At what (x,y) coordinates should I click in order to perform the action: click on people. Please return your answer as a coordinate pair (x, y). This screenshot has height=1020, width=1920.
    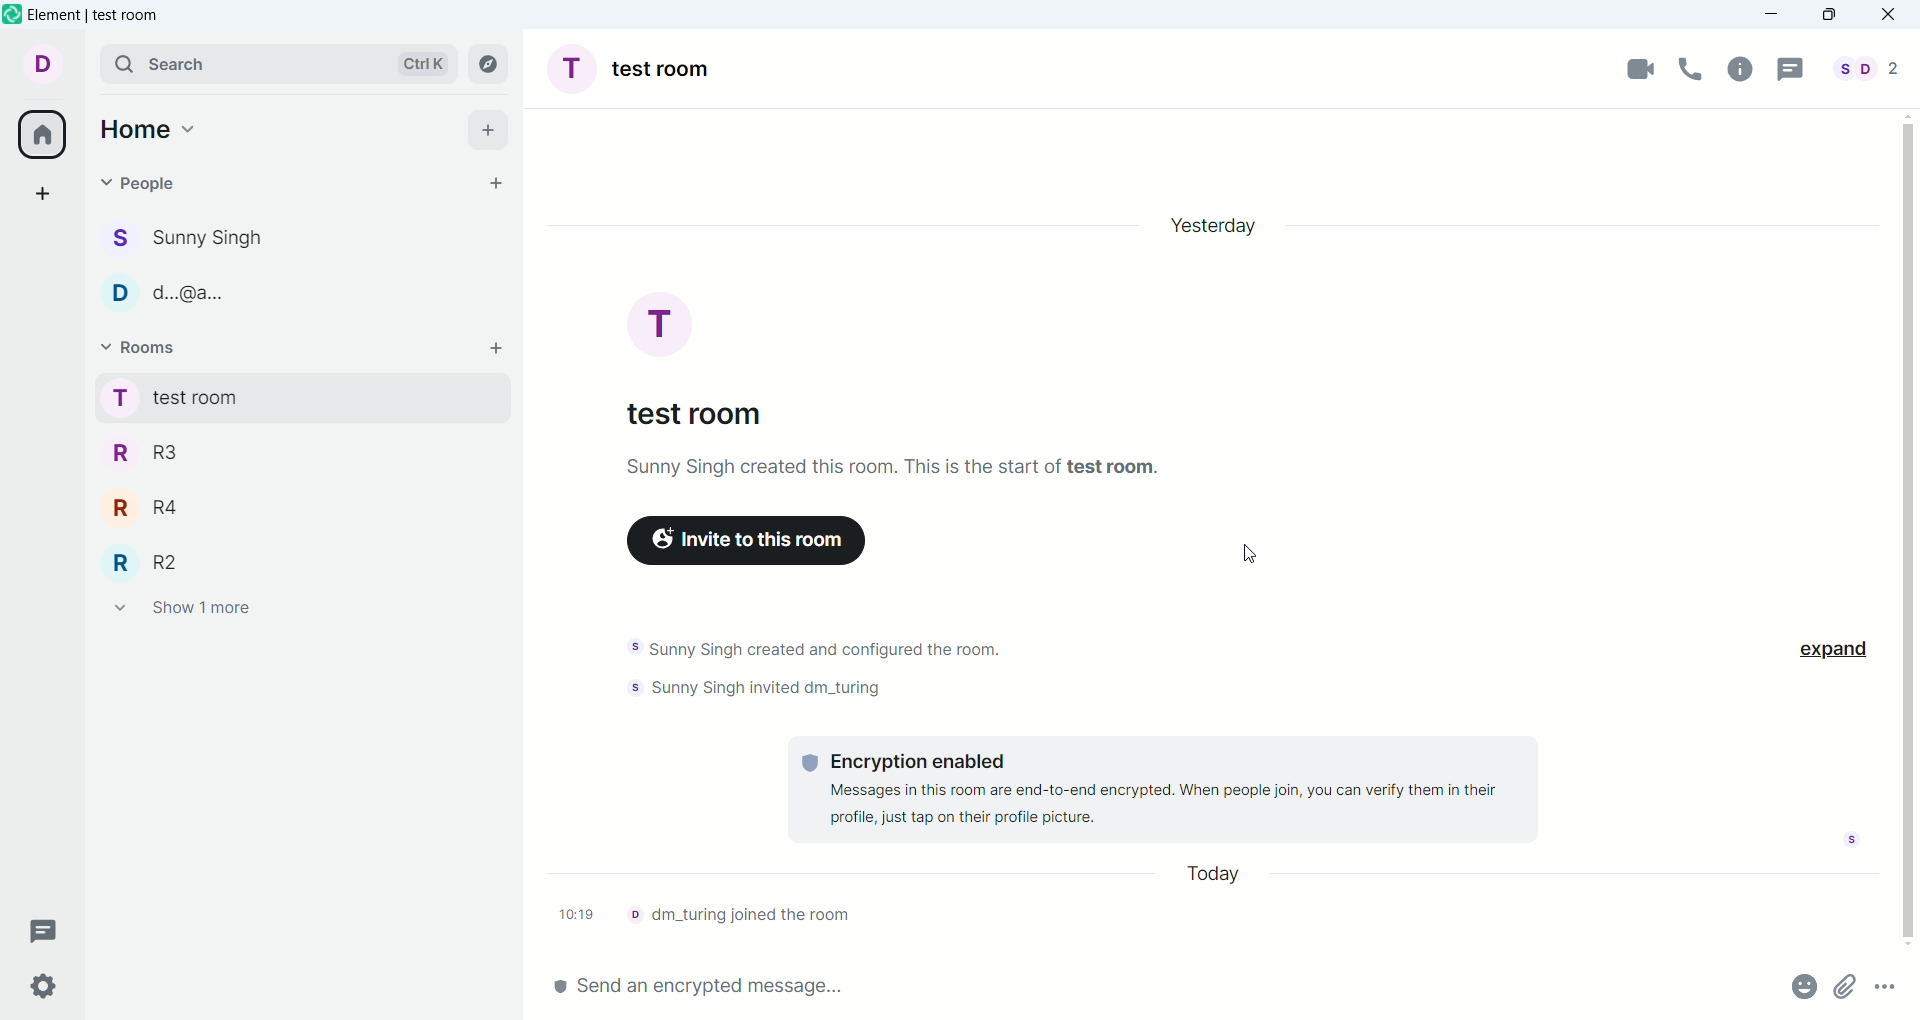
    Looking at the image, I should click on (1871, 68).